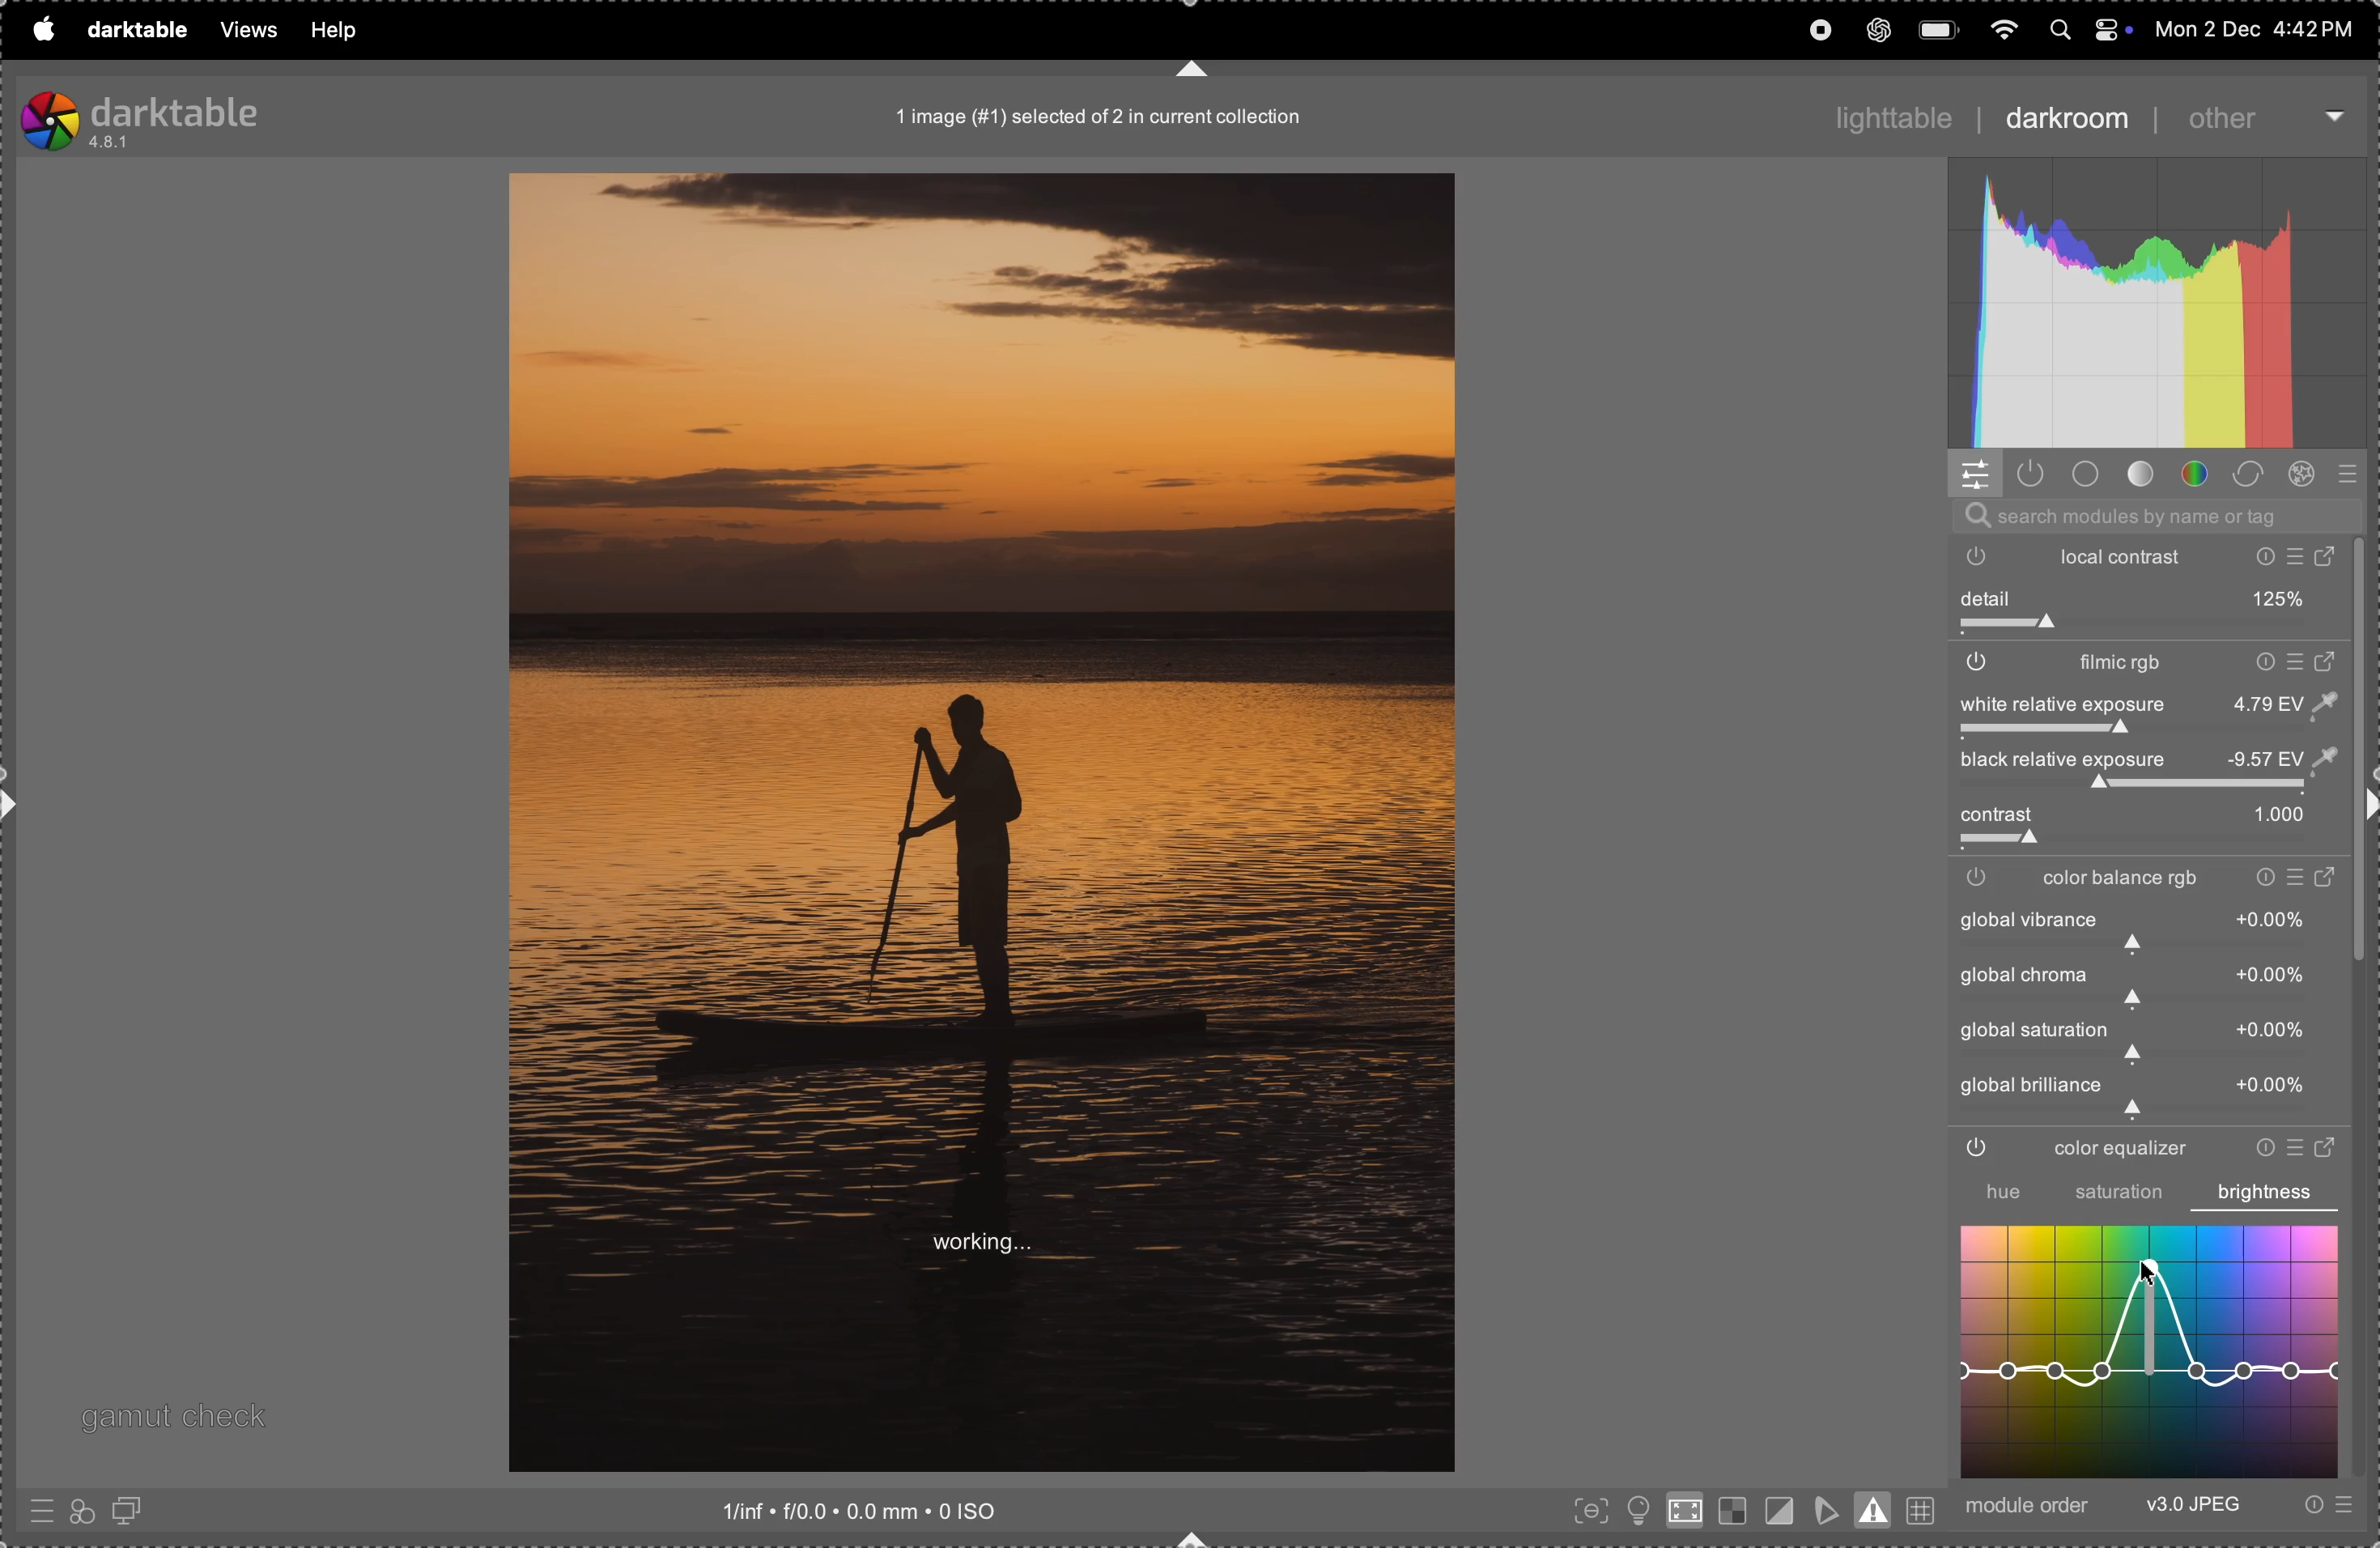 This screenshot has width=2380, height=1548. What do you see at coordinates (1635, 1509) in the screenshot?
I see `toggle iso` at bounding box center [1635, 1509].